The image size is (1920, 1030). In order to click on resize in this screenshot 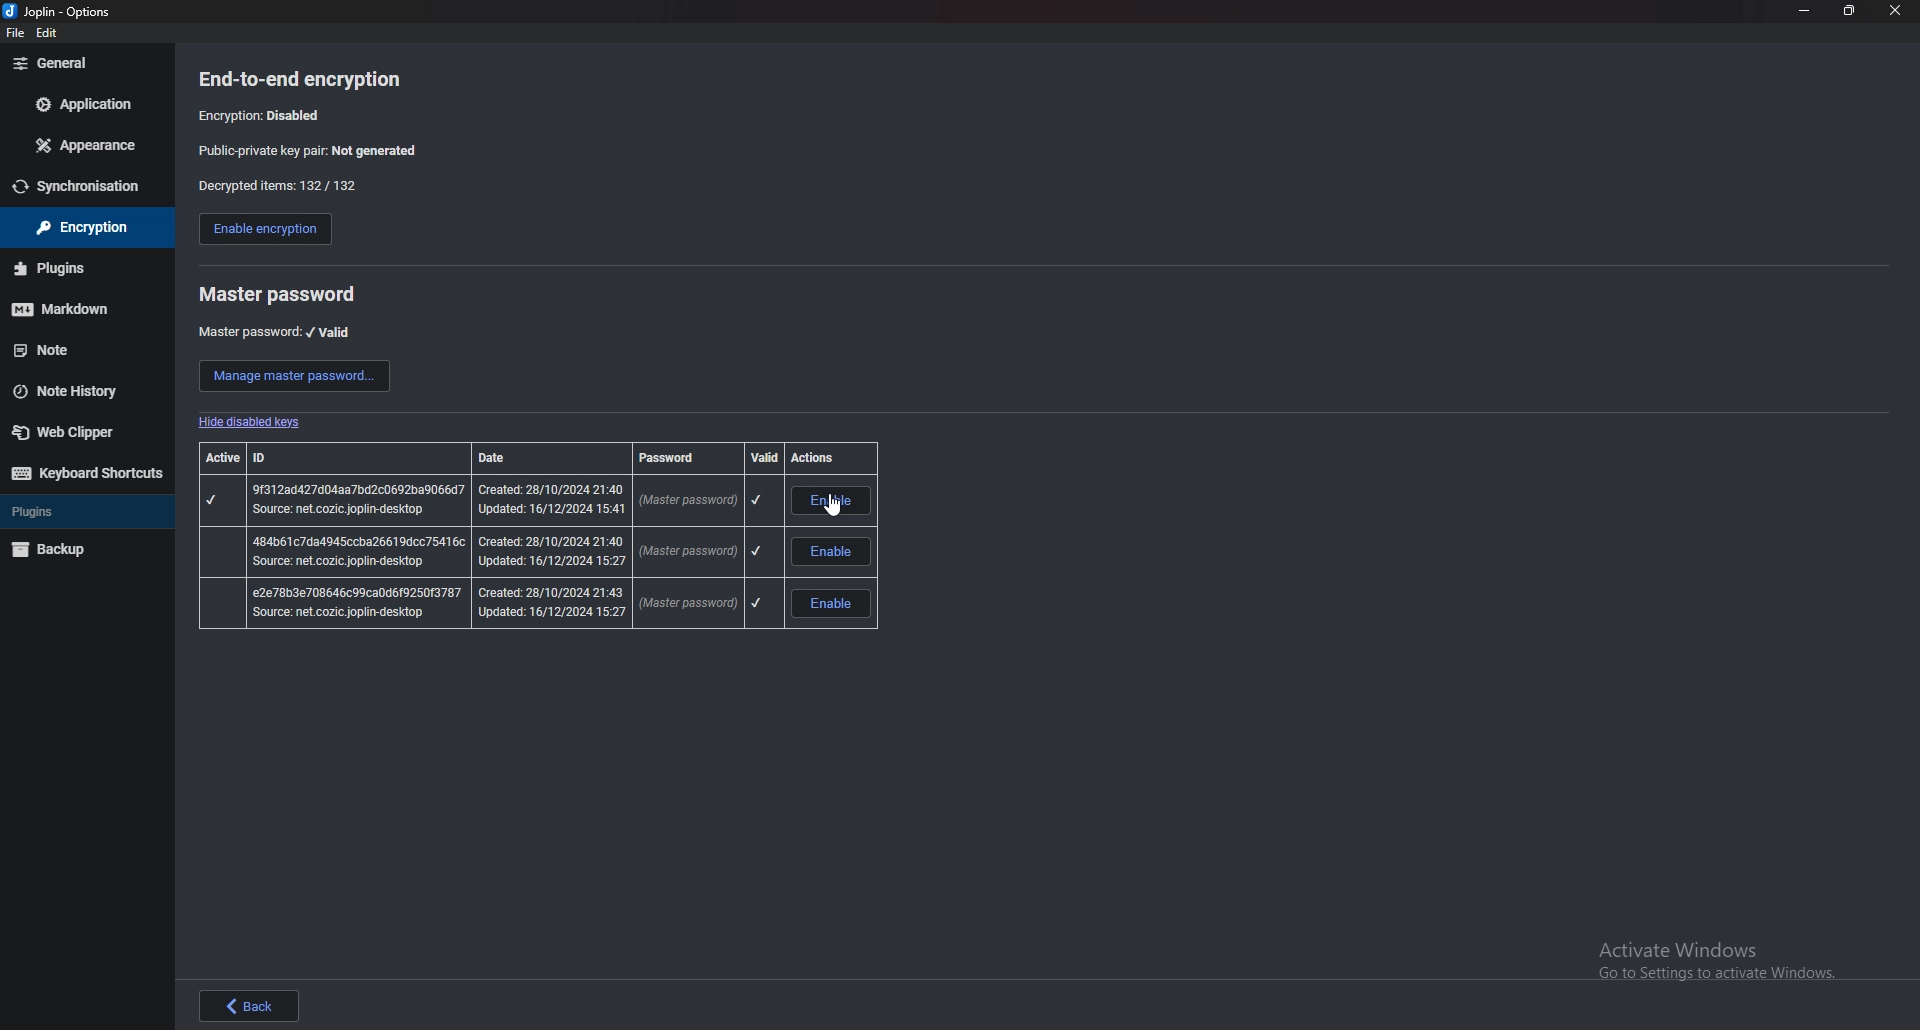, I will do `click(1849, 11)`.